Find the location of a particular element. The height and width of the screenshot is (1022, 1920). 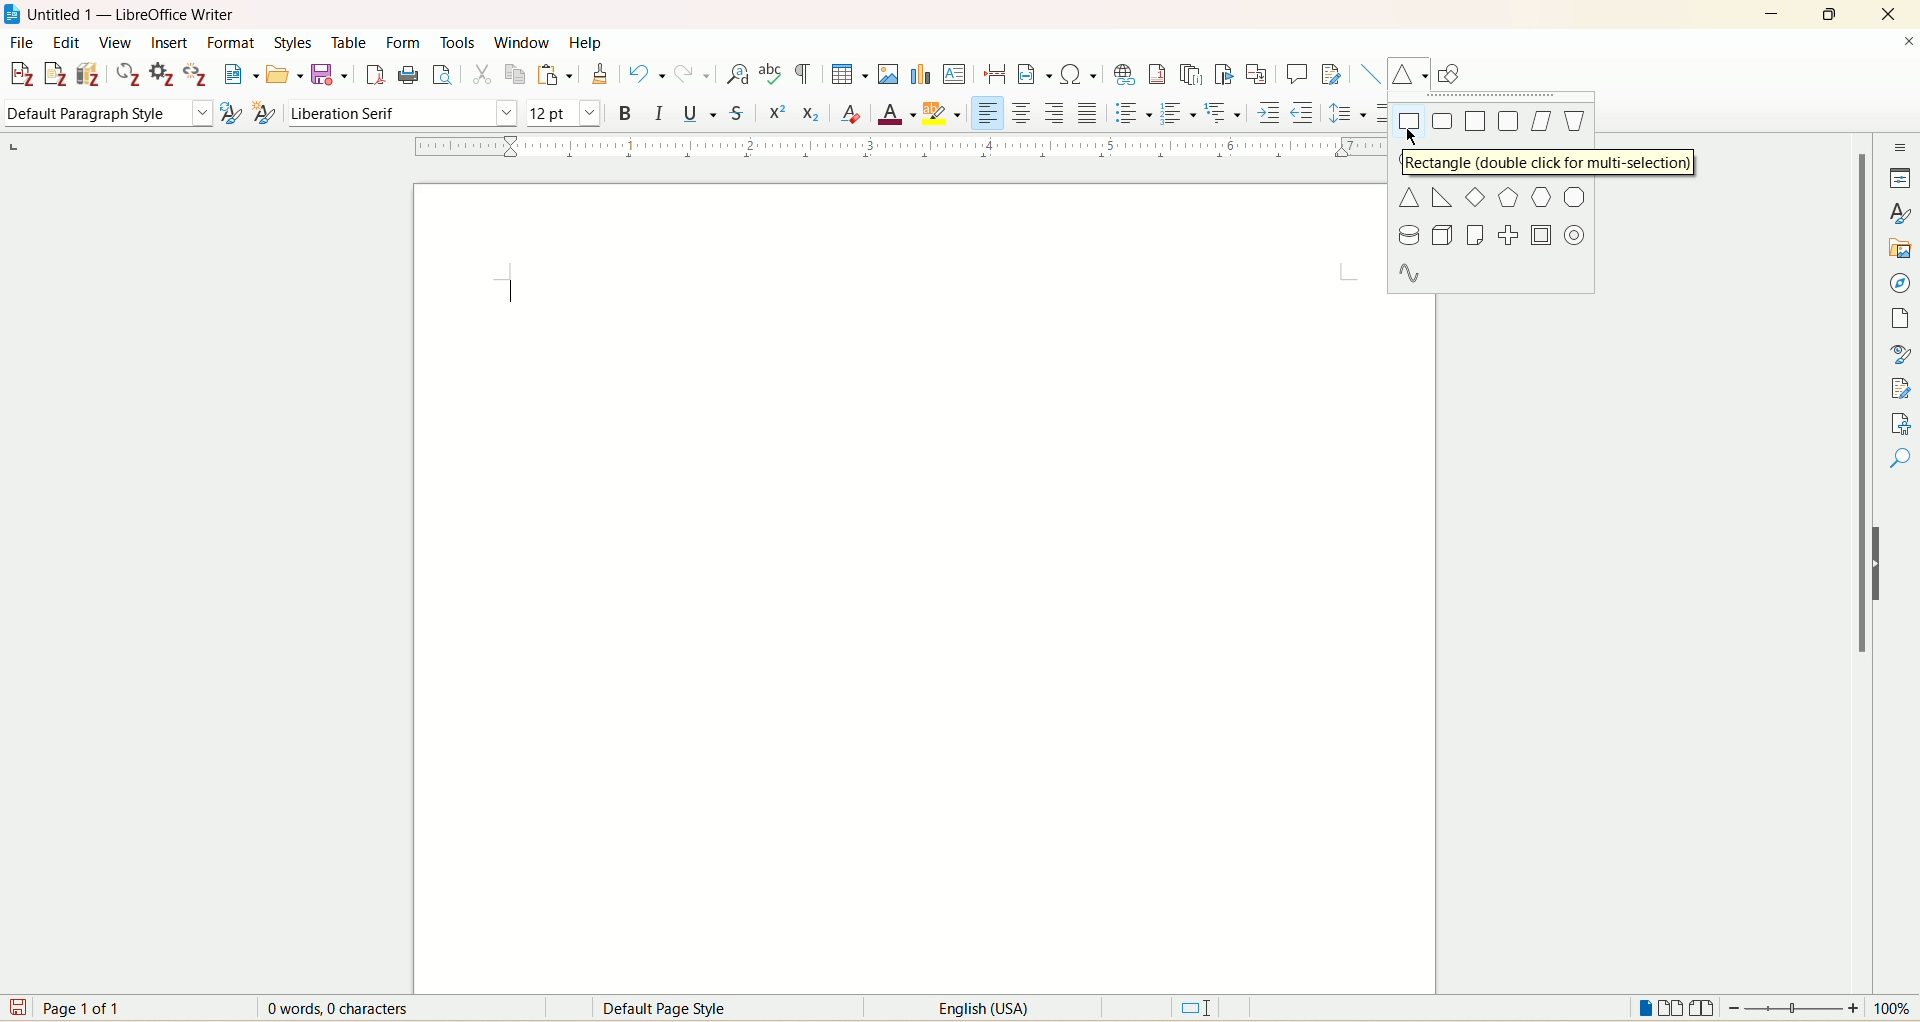

character highlighting is located at coordinates (943, 111).